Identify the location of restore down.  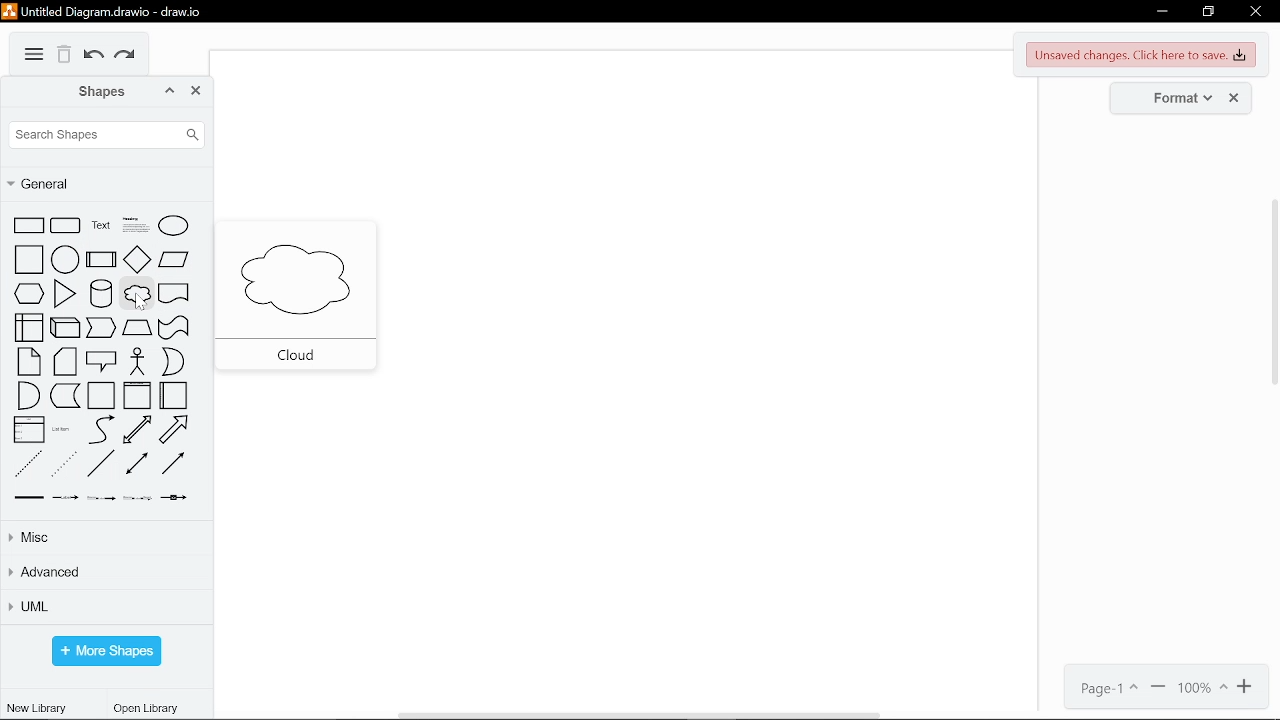
(1208, 11).